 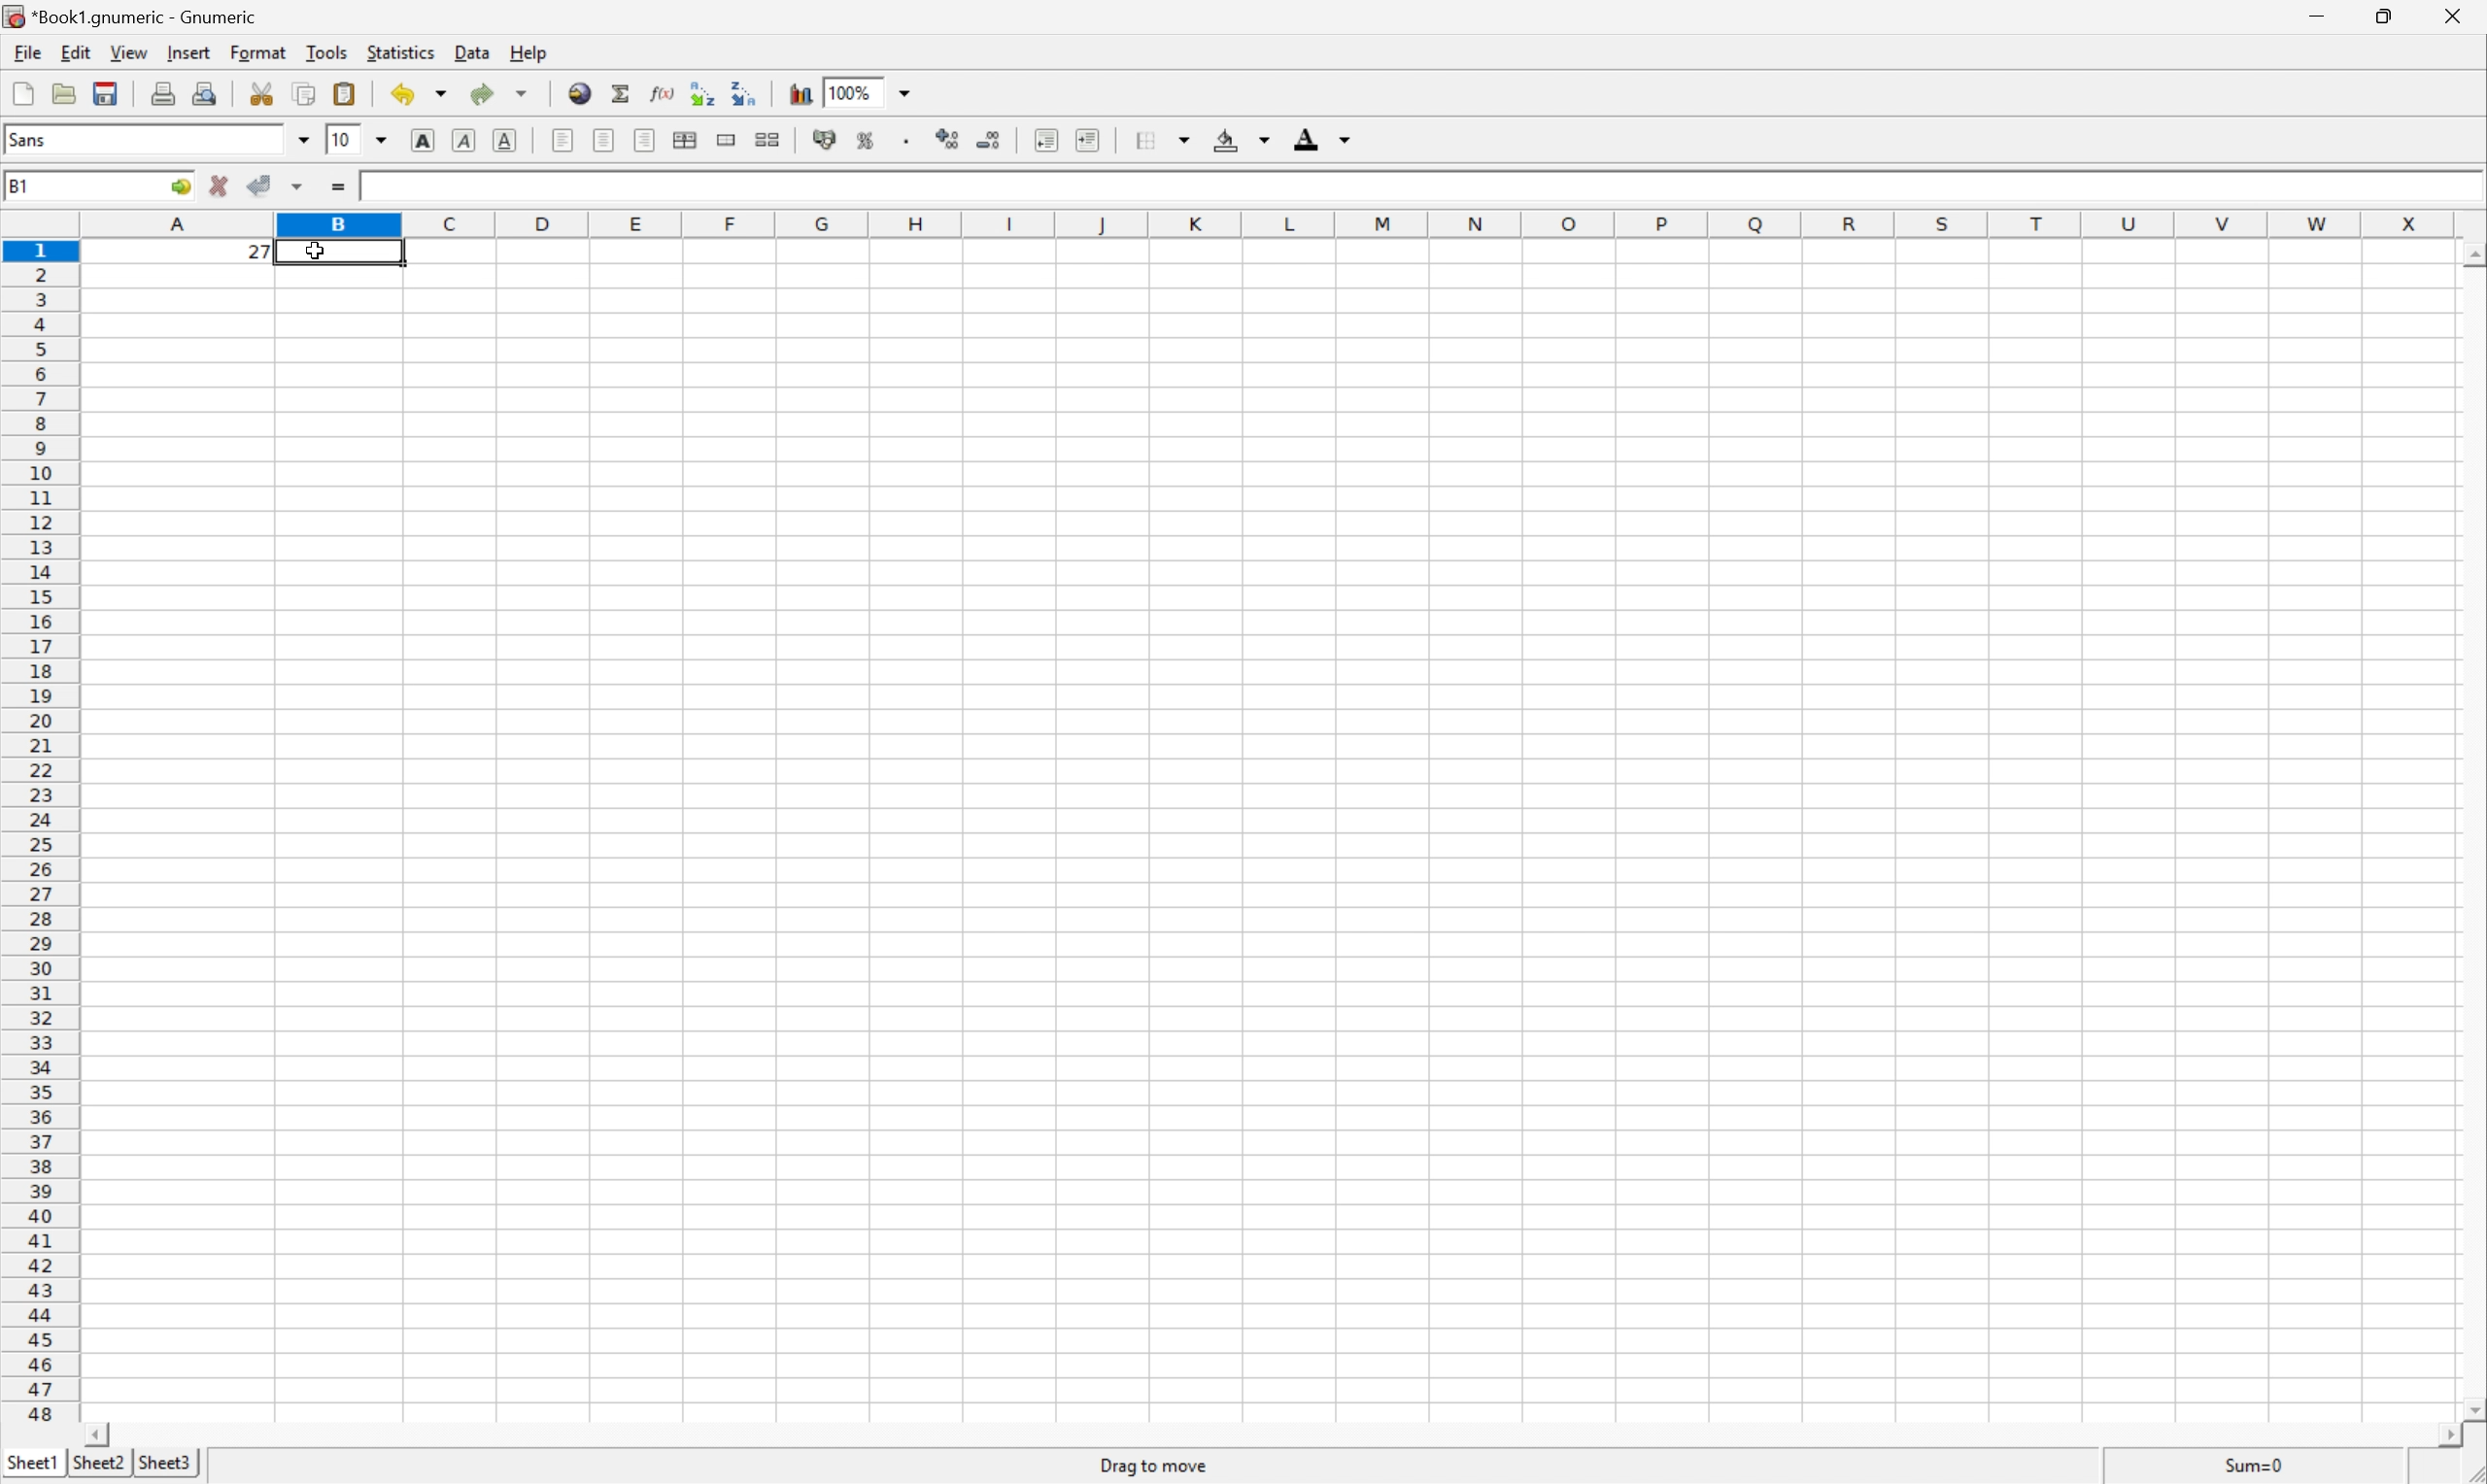 What do you see at coordinates (342, 189) in the screenshot?
I see `Enter formula` at bounding box center [342, 189].